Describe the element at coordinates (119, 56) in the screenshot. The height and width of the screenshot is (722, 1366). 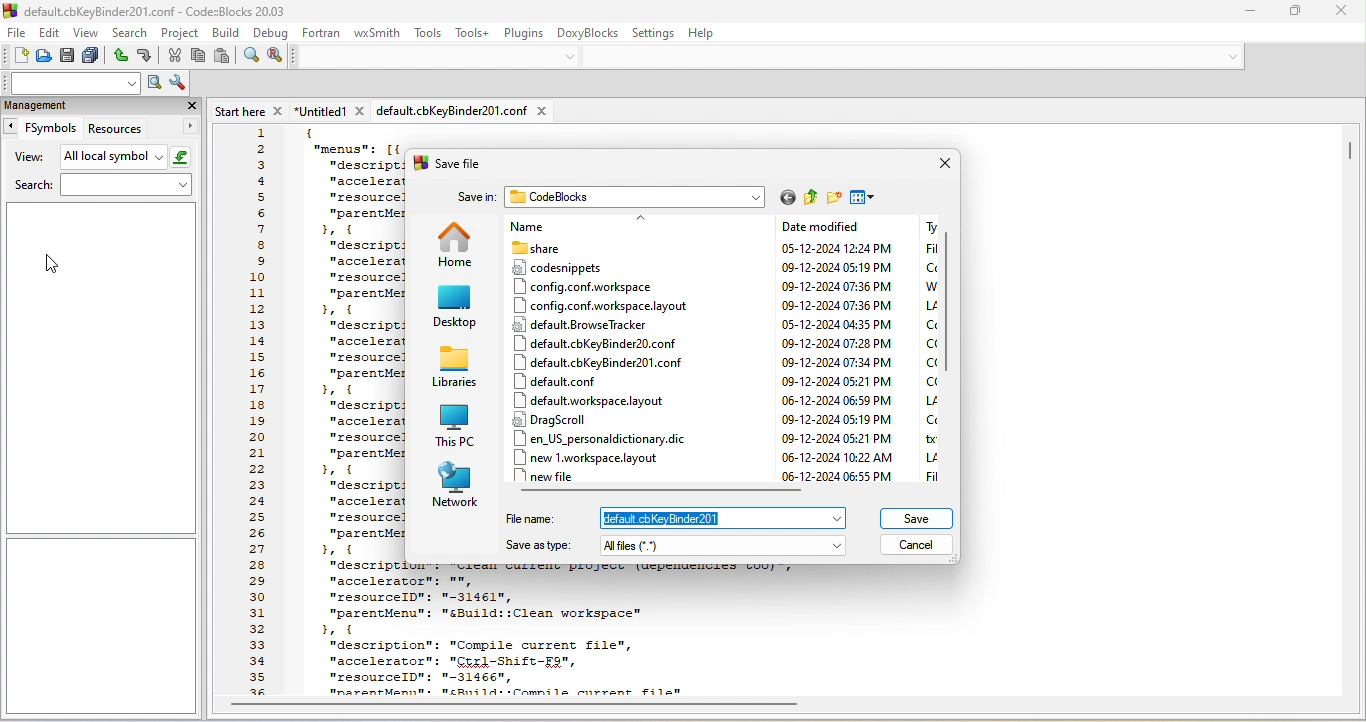
I see `undo` at that location.